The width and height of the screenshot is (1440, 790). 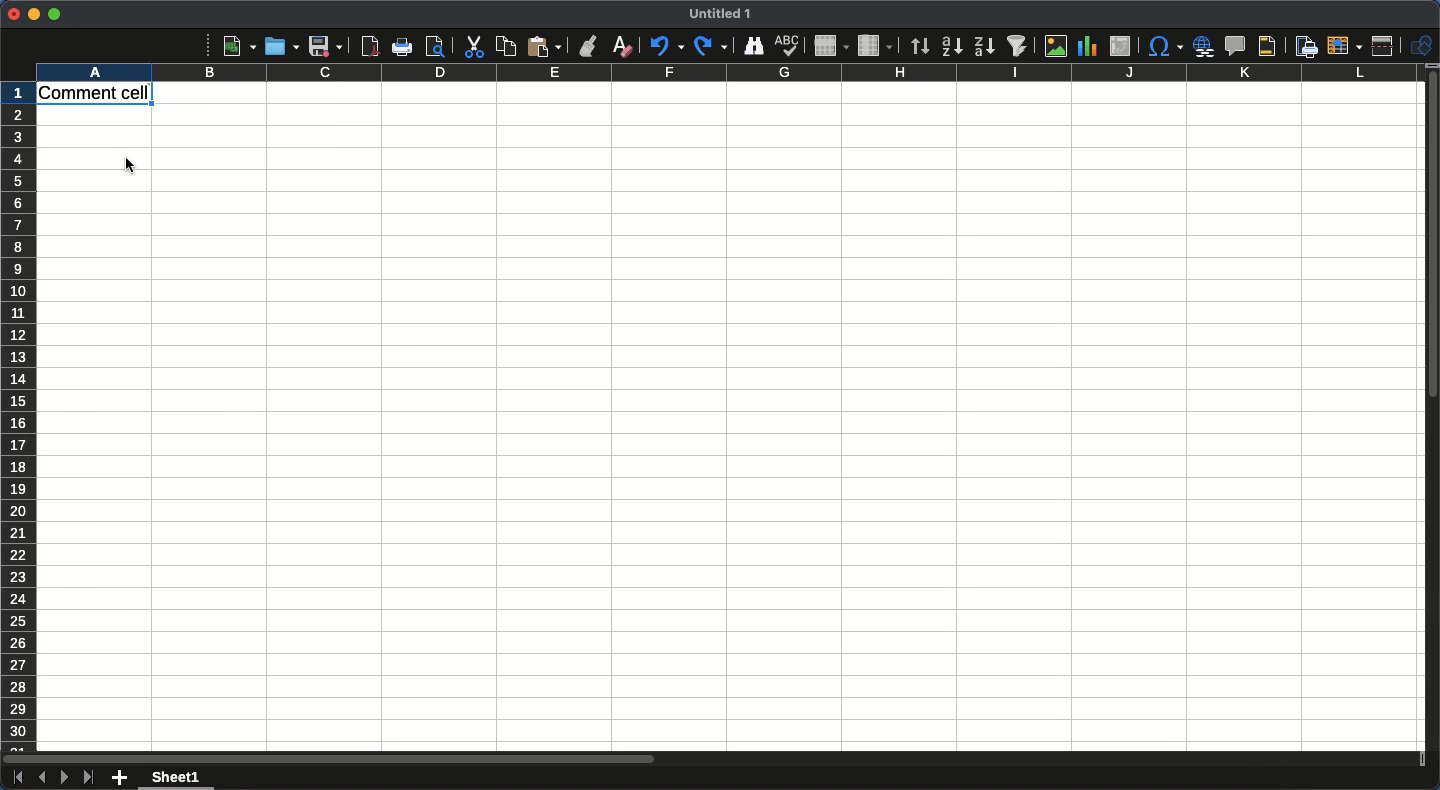 I want to click on Shapes, so click(x=1424, y=45).